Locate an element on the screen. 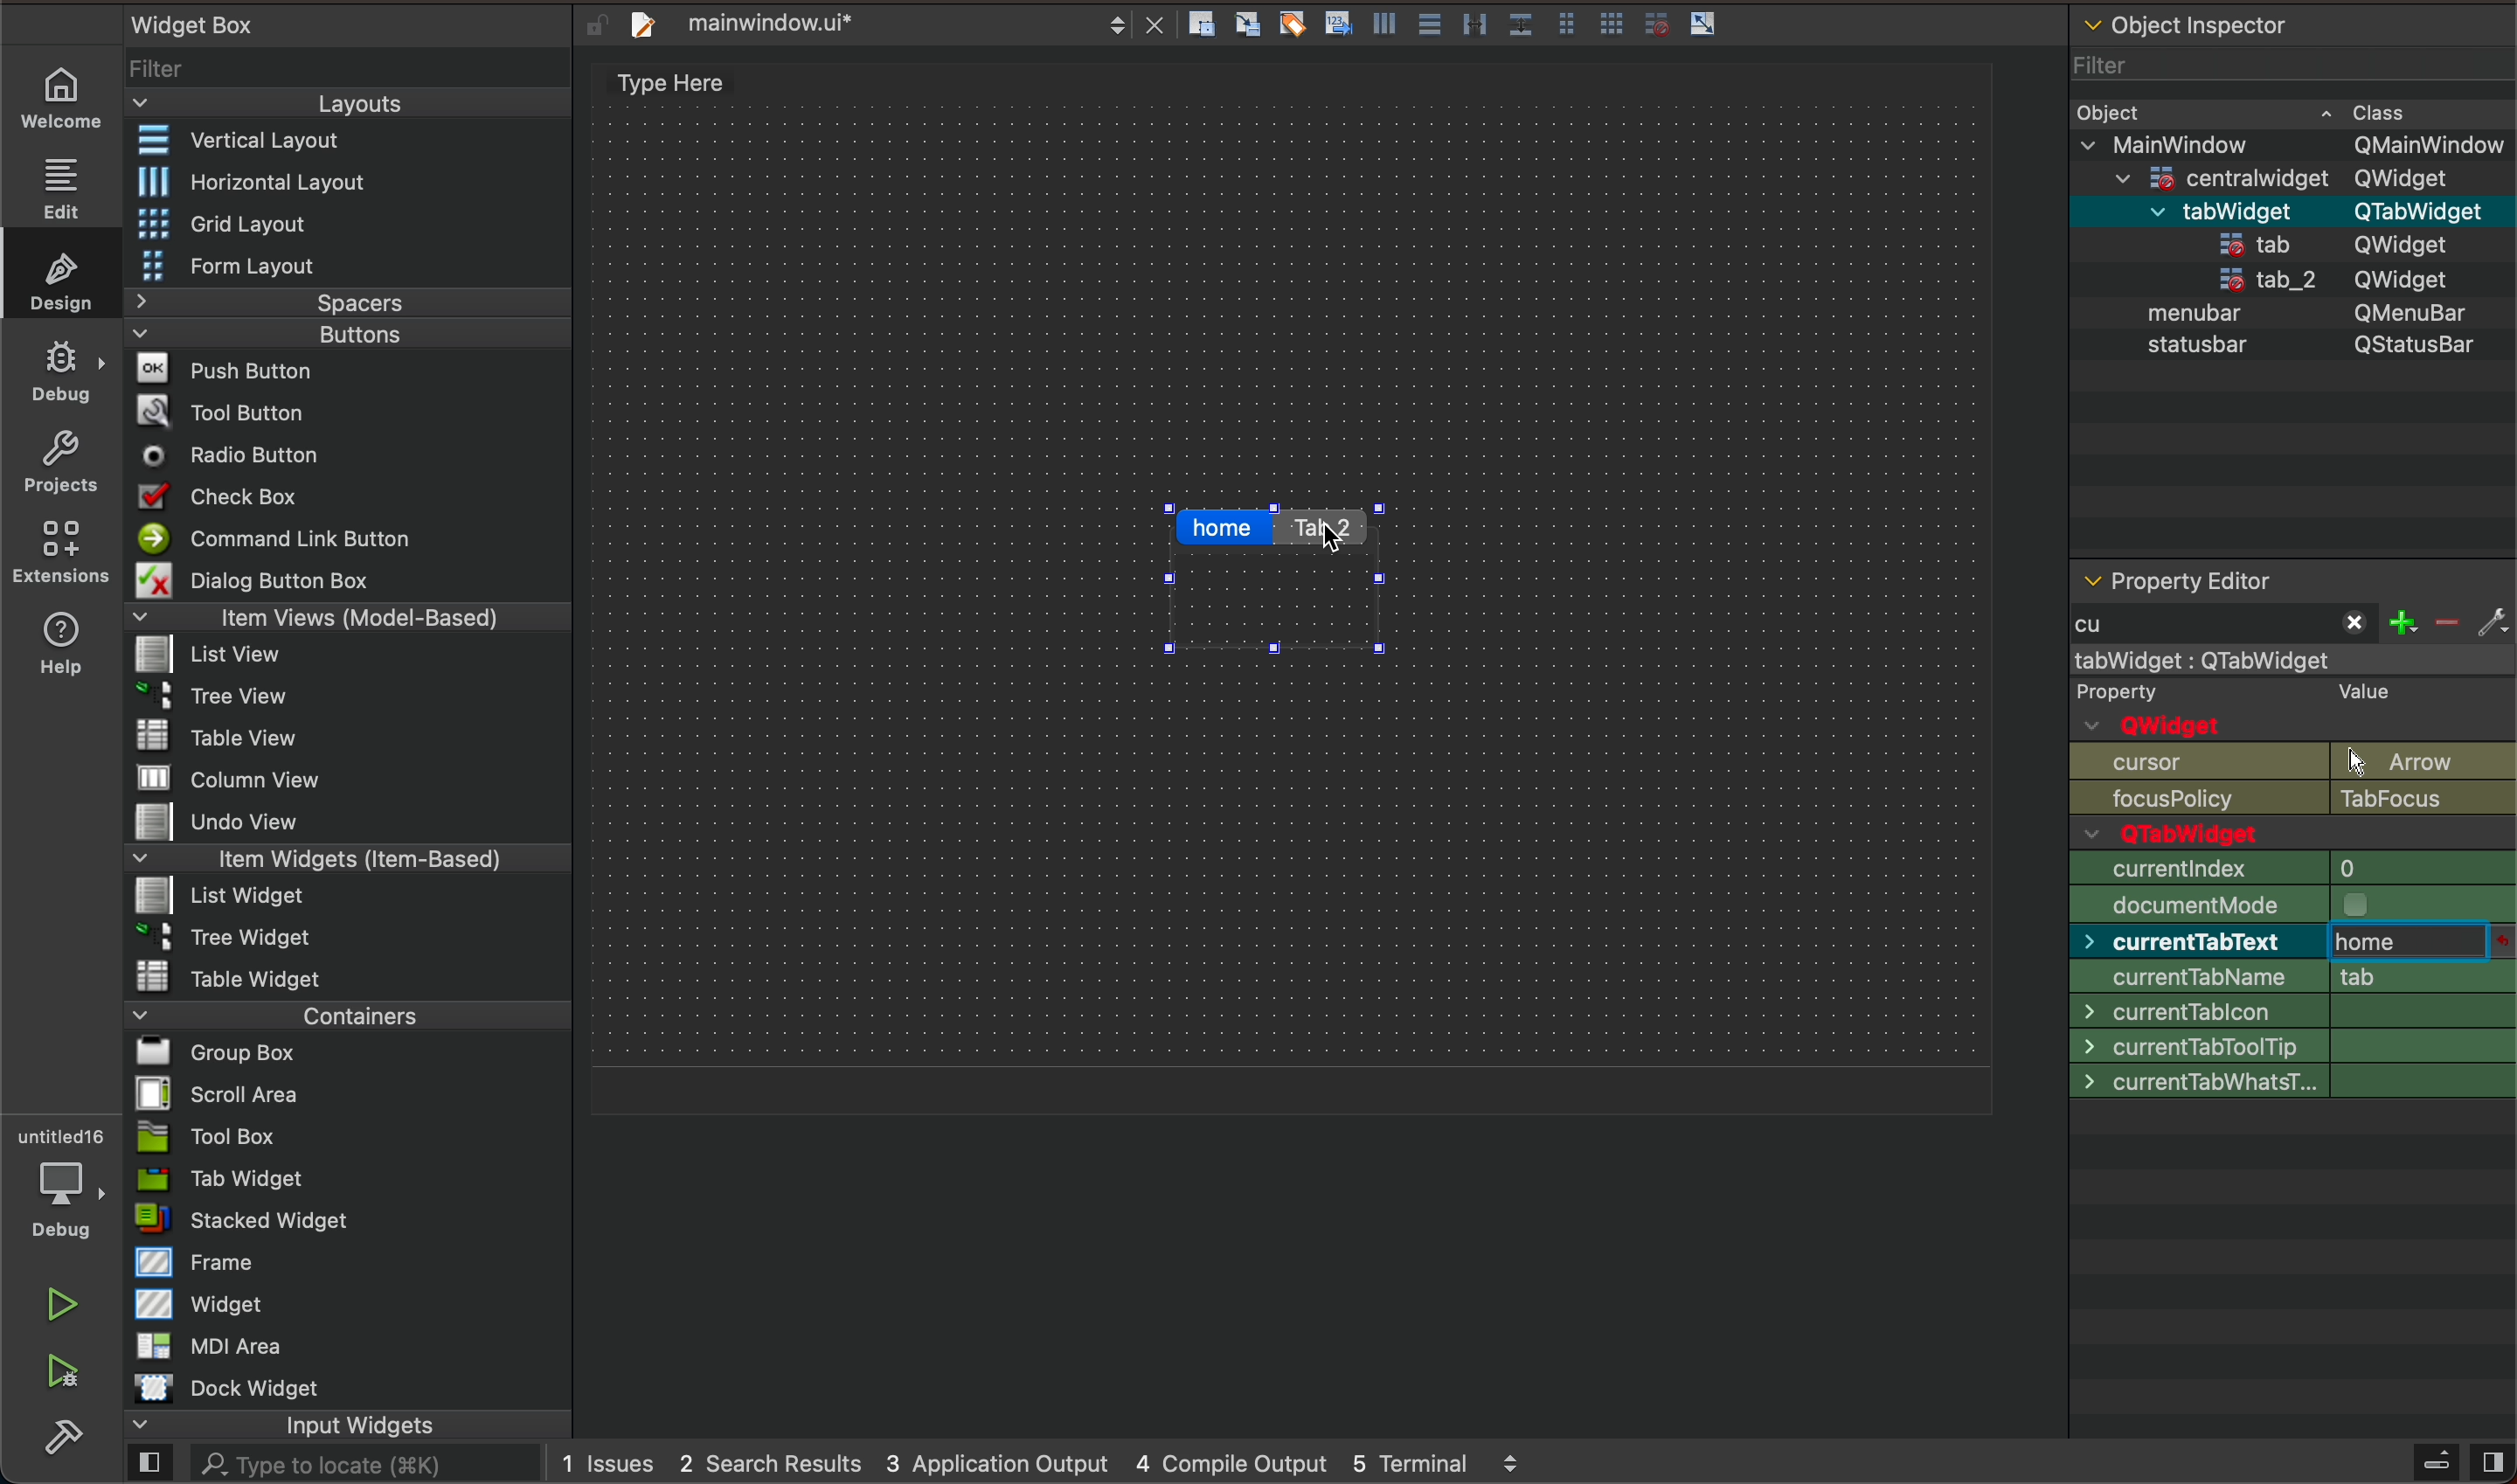 The height and width of the screenshot is (1484, 2517). QStatusBar is located at coordinates (2395, 344).